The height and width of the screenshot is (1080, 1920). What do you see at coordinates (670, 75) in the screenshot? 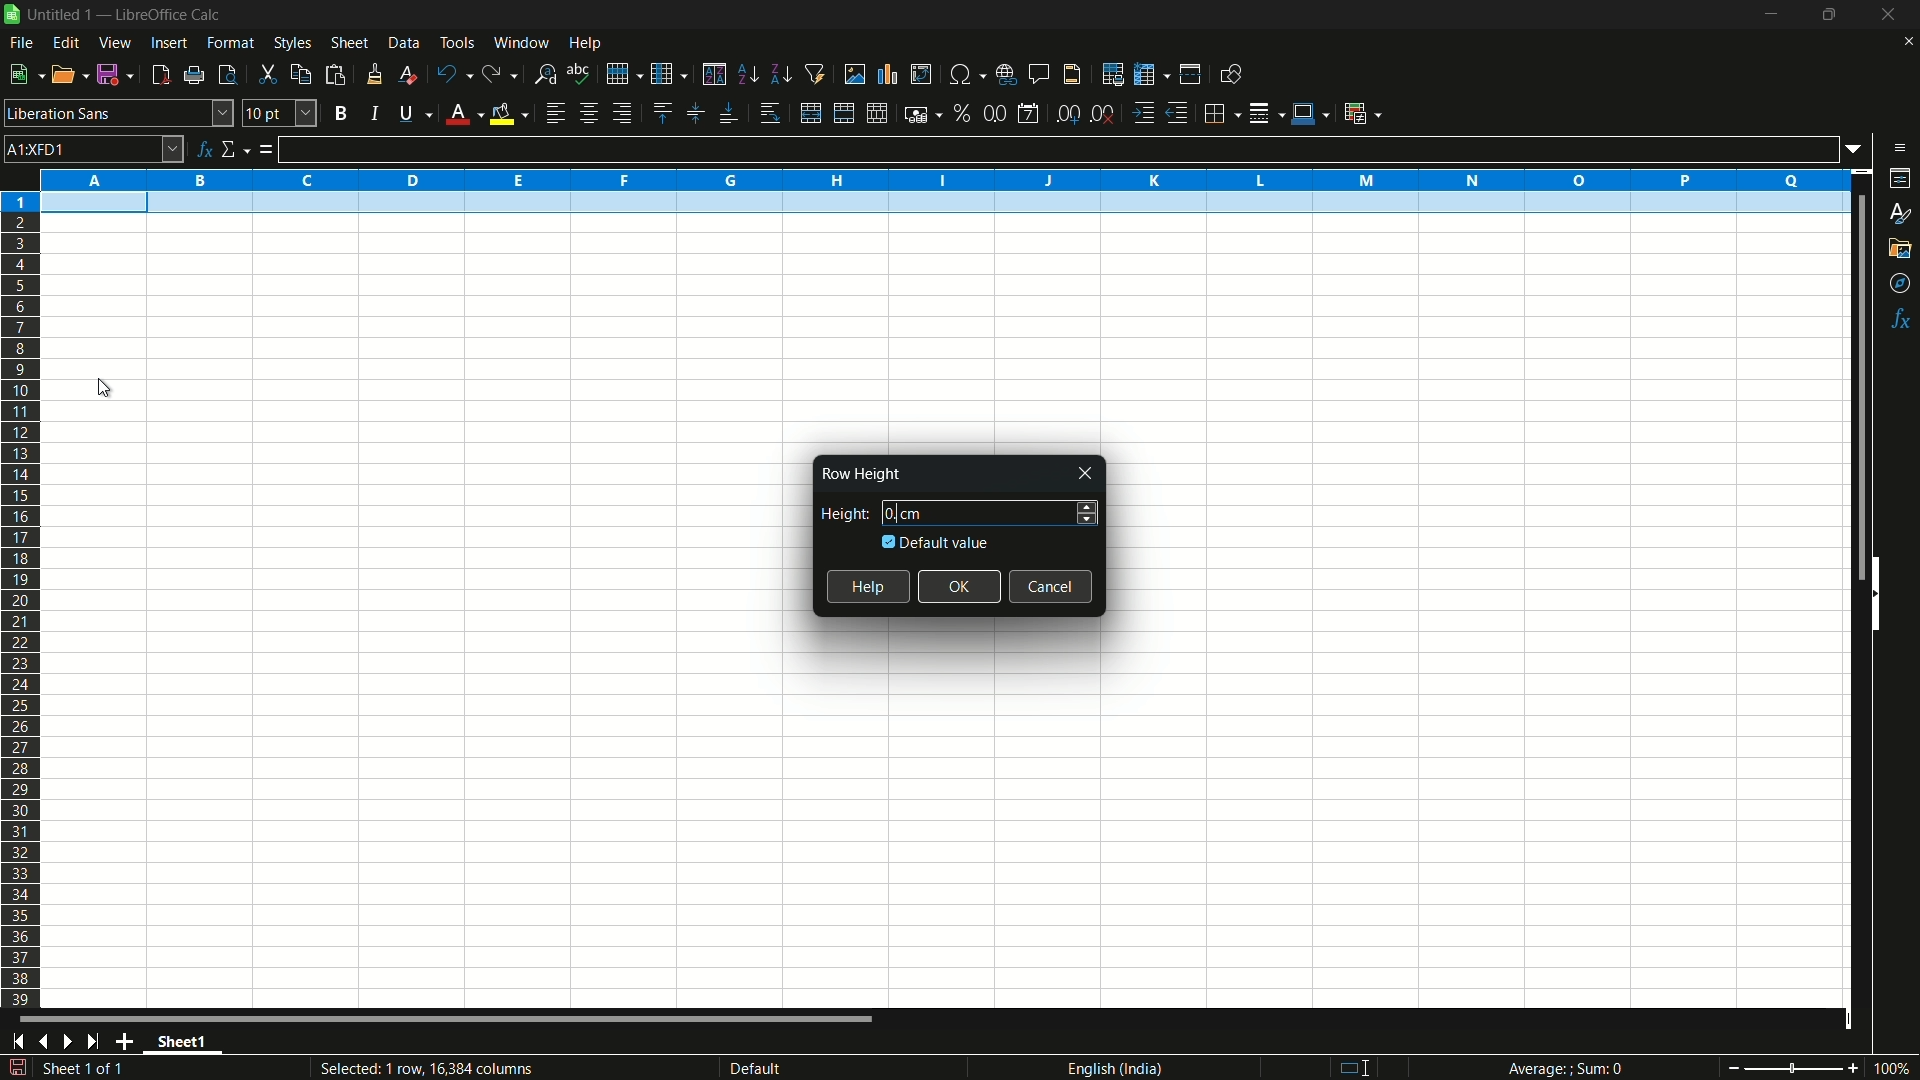
I see `column` at bounding box center [670, 75].